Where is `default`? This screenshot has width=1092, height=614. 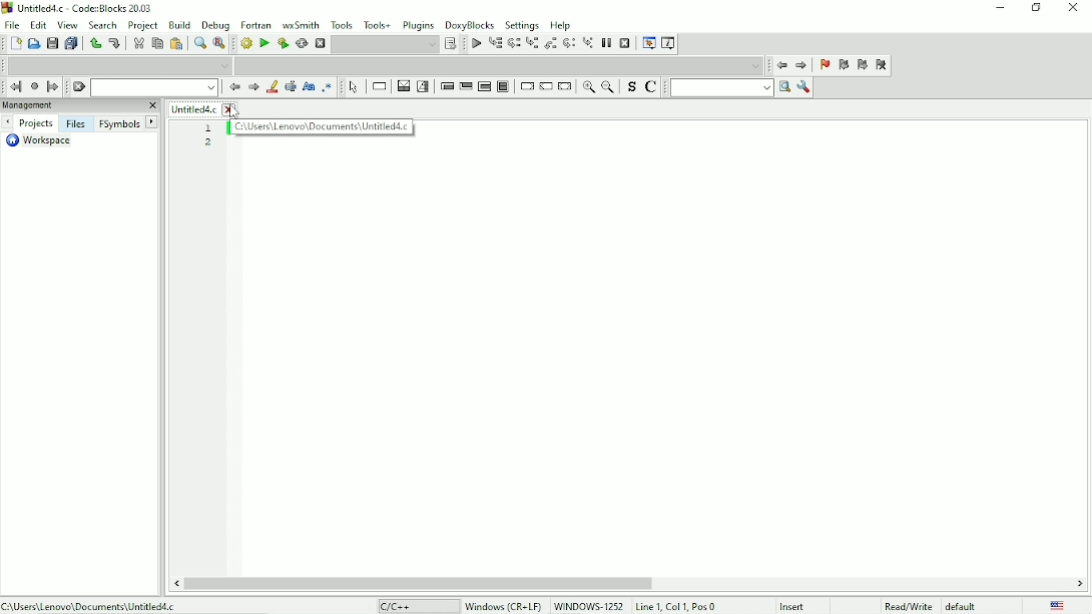 default is located at coordinates (961, 605).